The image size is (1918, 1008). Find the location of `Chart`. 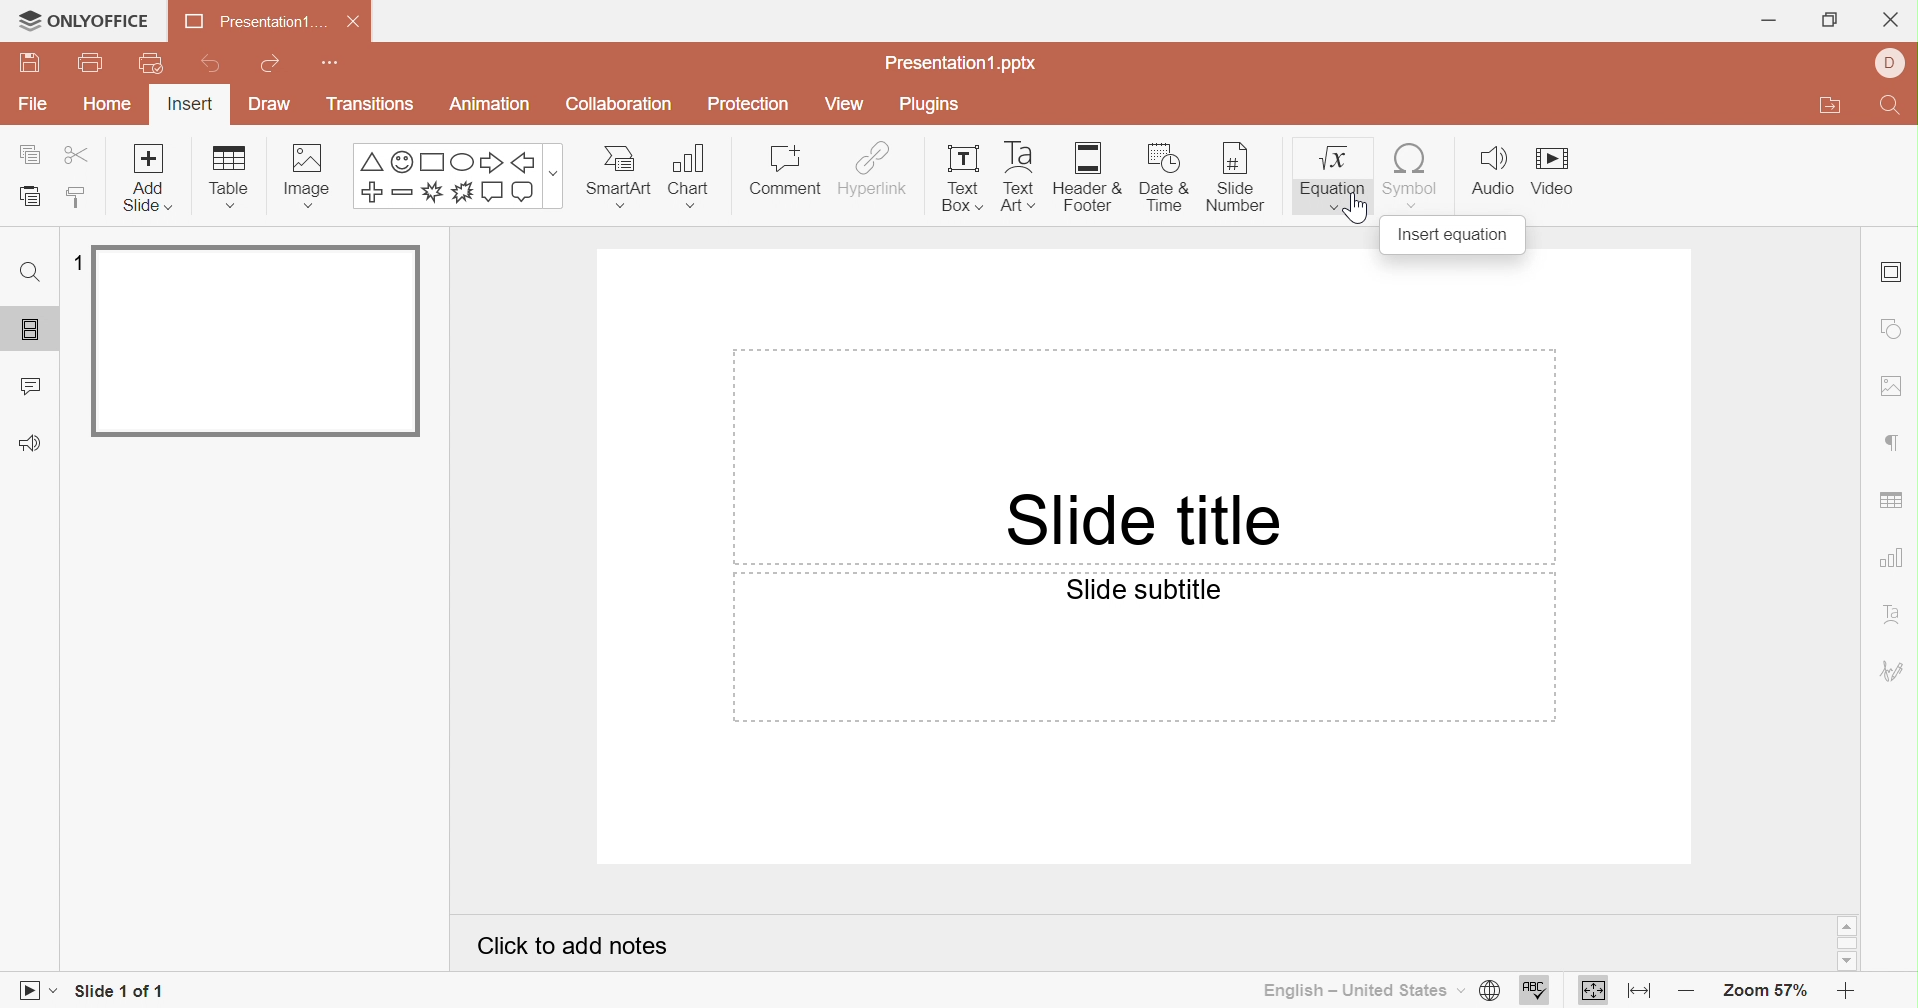

Chart is located at coordinates (692, 174).